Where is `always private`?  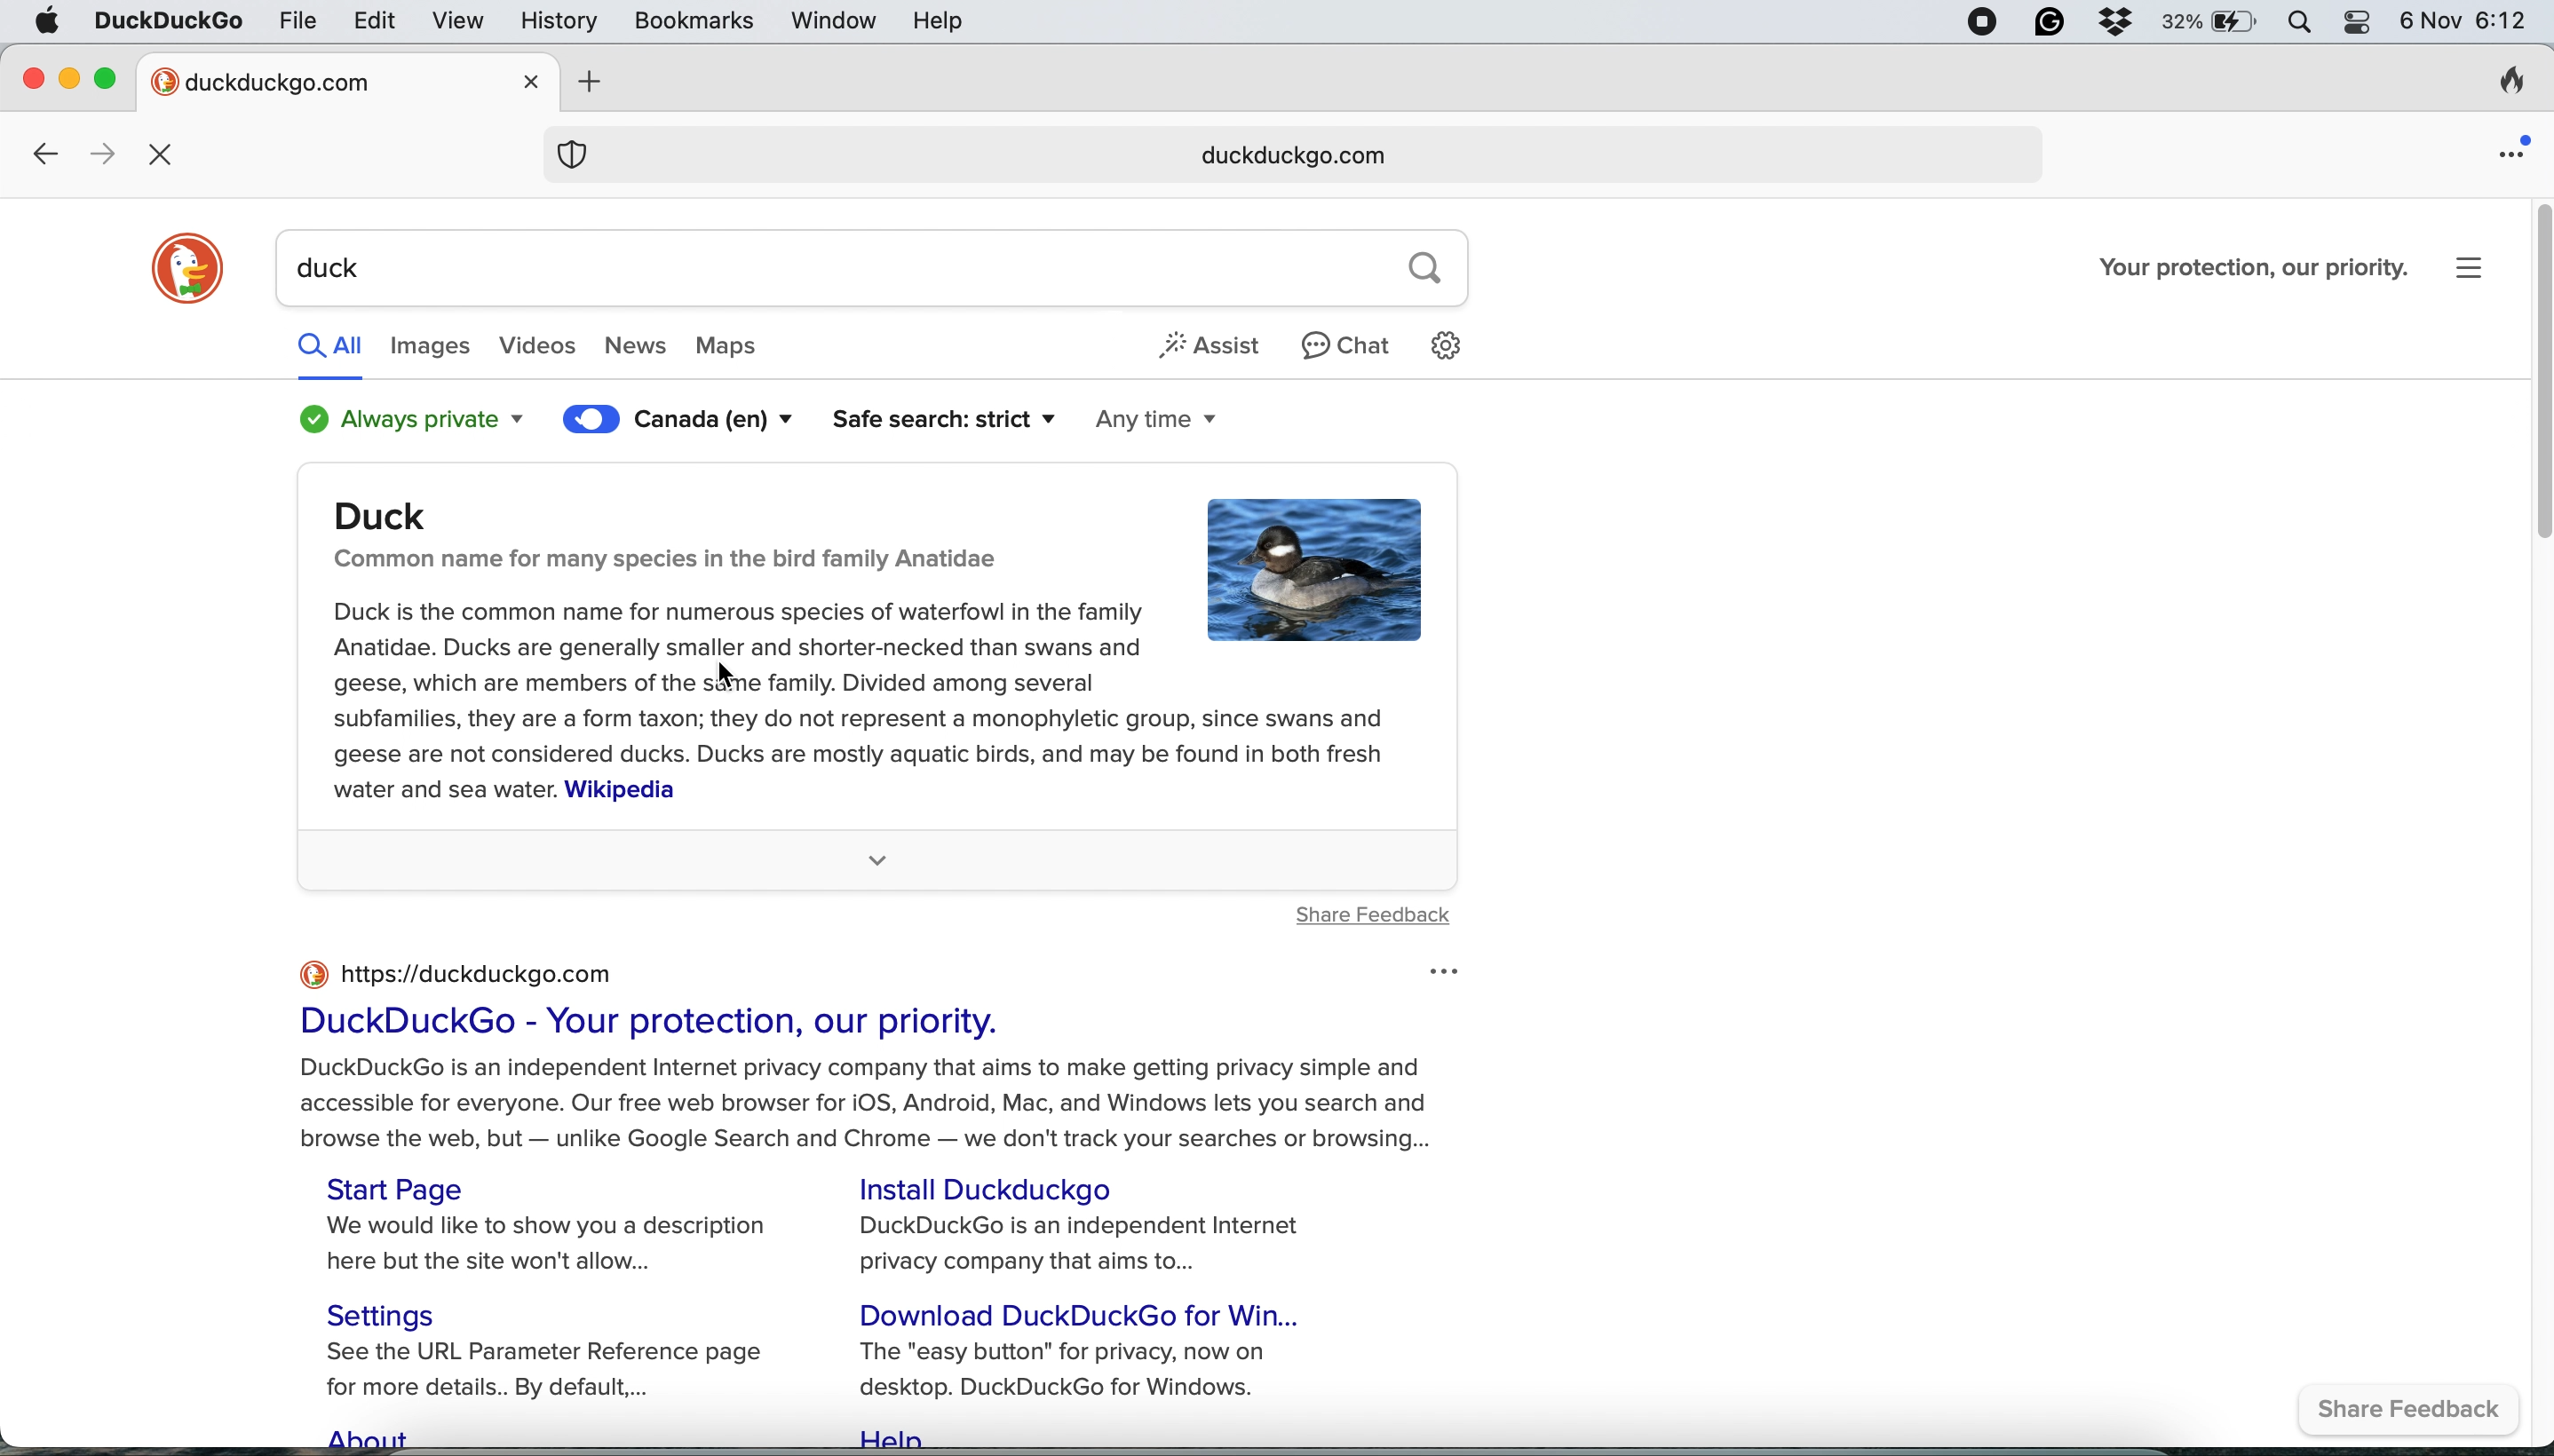
always private is located at coordinates (401, 420).